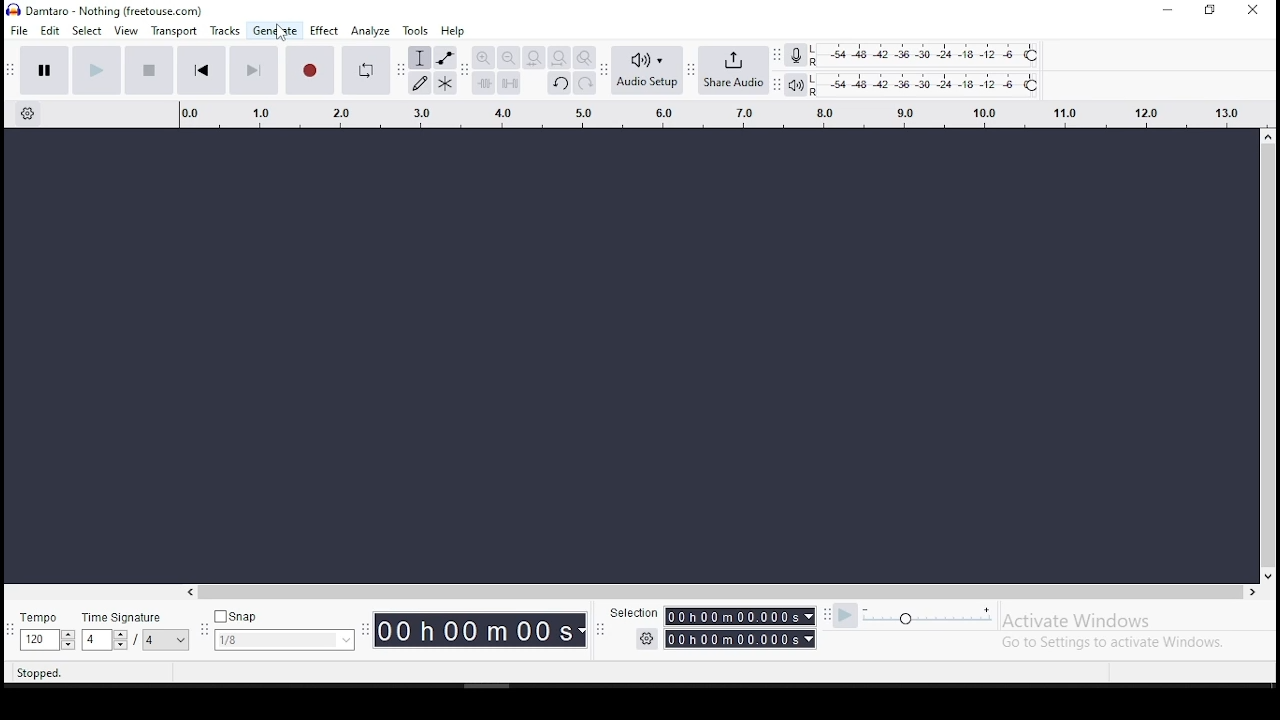 The height and width of the screenshot is (720, 1280). What do you see at coordinates (134, 630) in the screenshot?
I see `time signature` at bounding box center [134, 630].